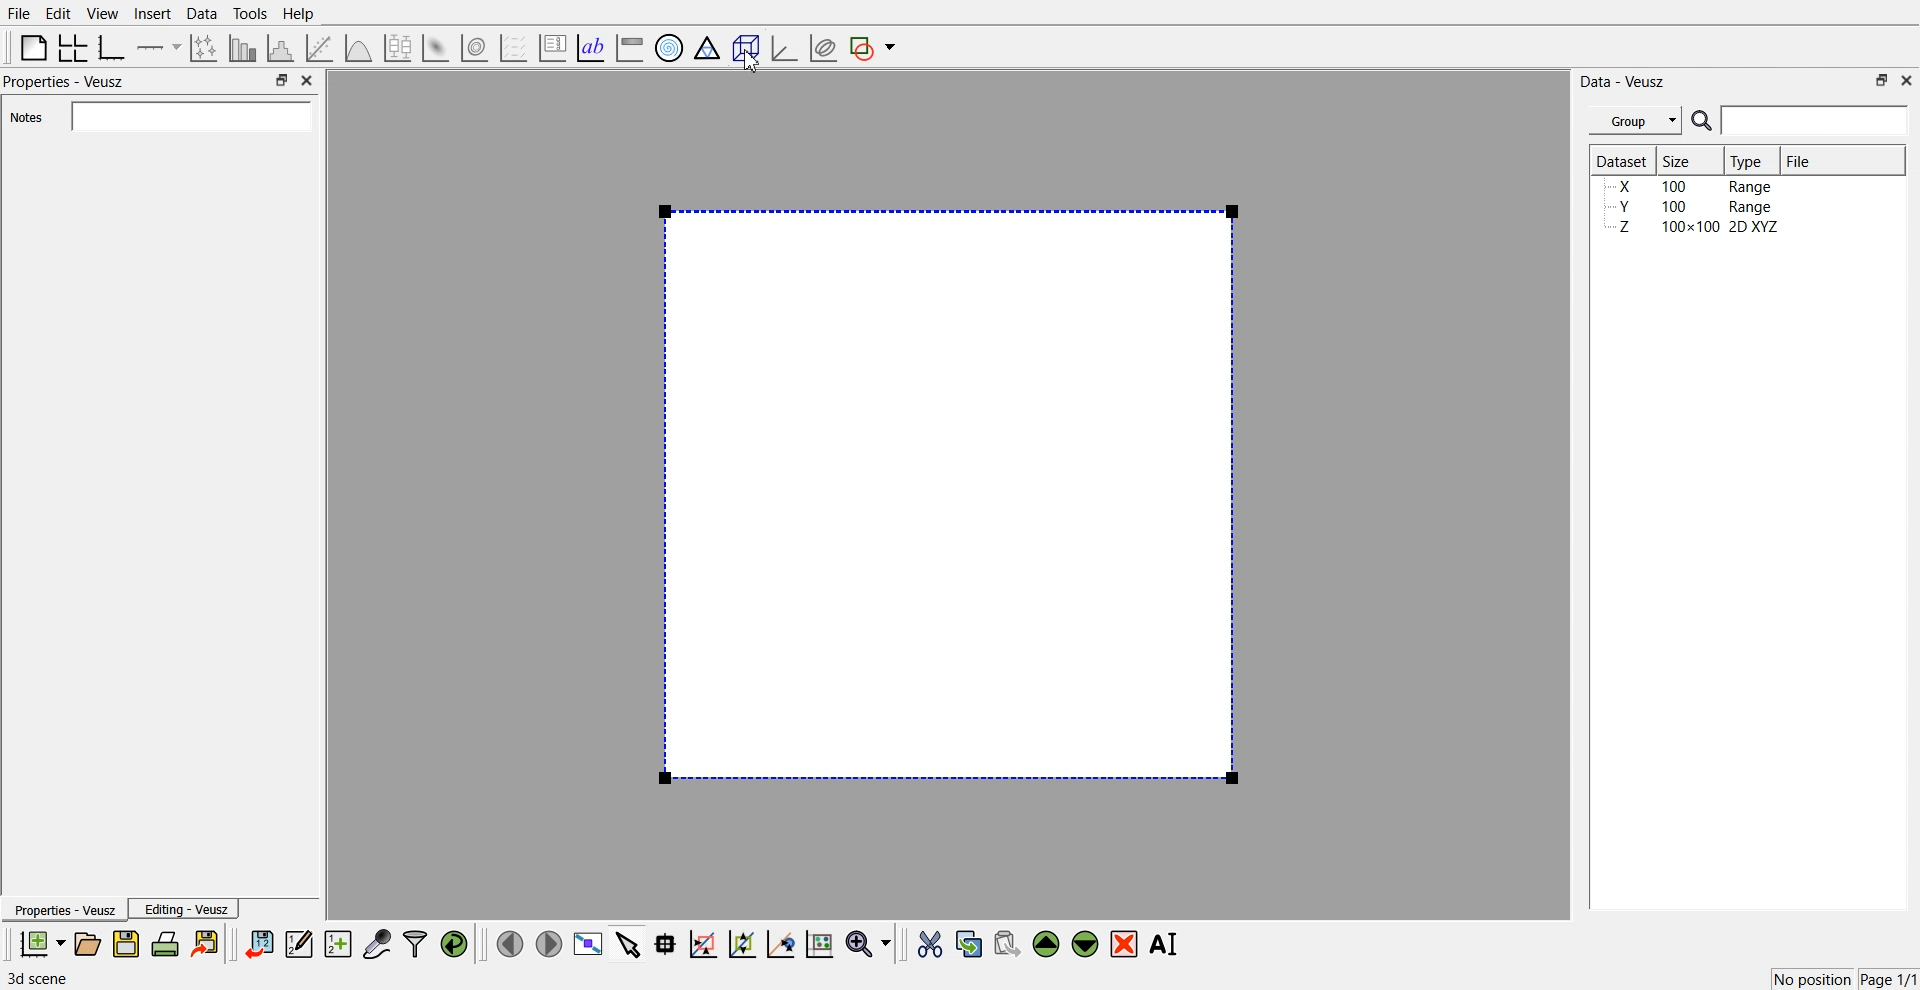 This screenshot has height=990, width=1920. What do you see at coordinates (666, 943) in the screenshot?
I see `Read data points from graph` at bounding box center [666, 943].